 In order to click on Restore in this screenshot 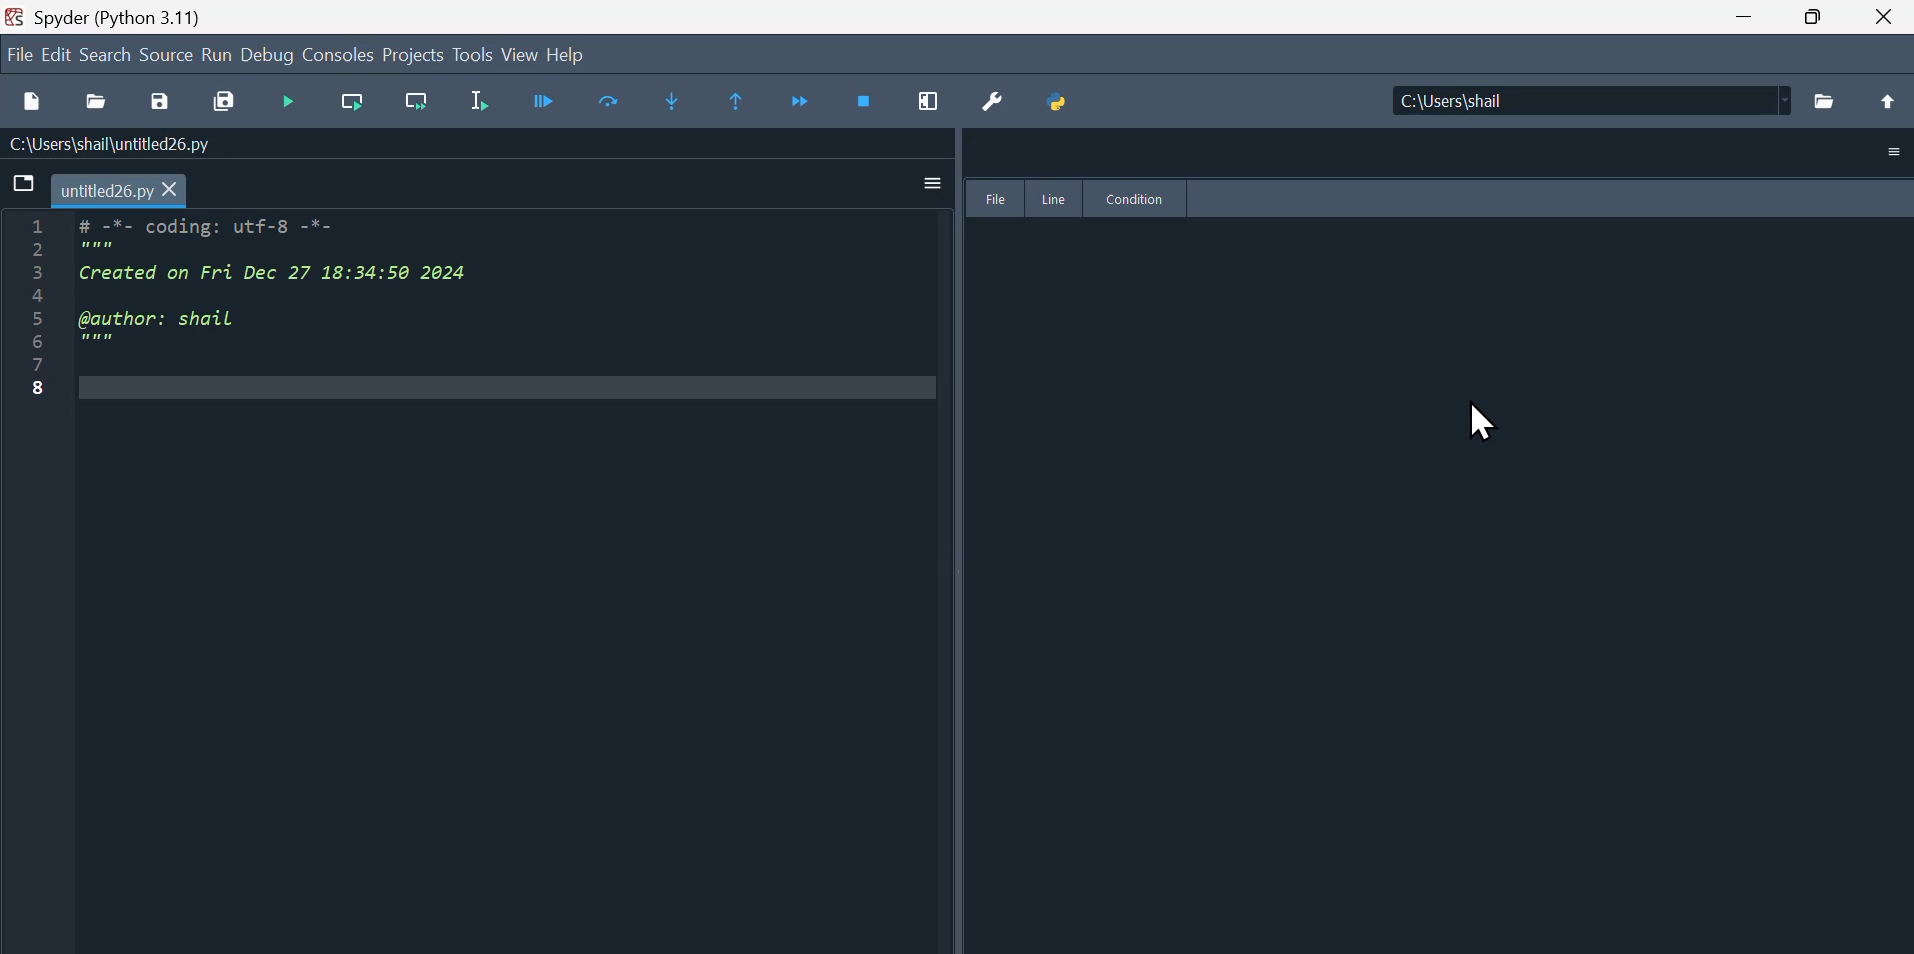, I will do `click(1817, 18)`.